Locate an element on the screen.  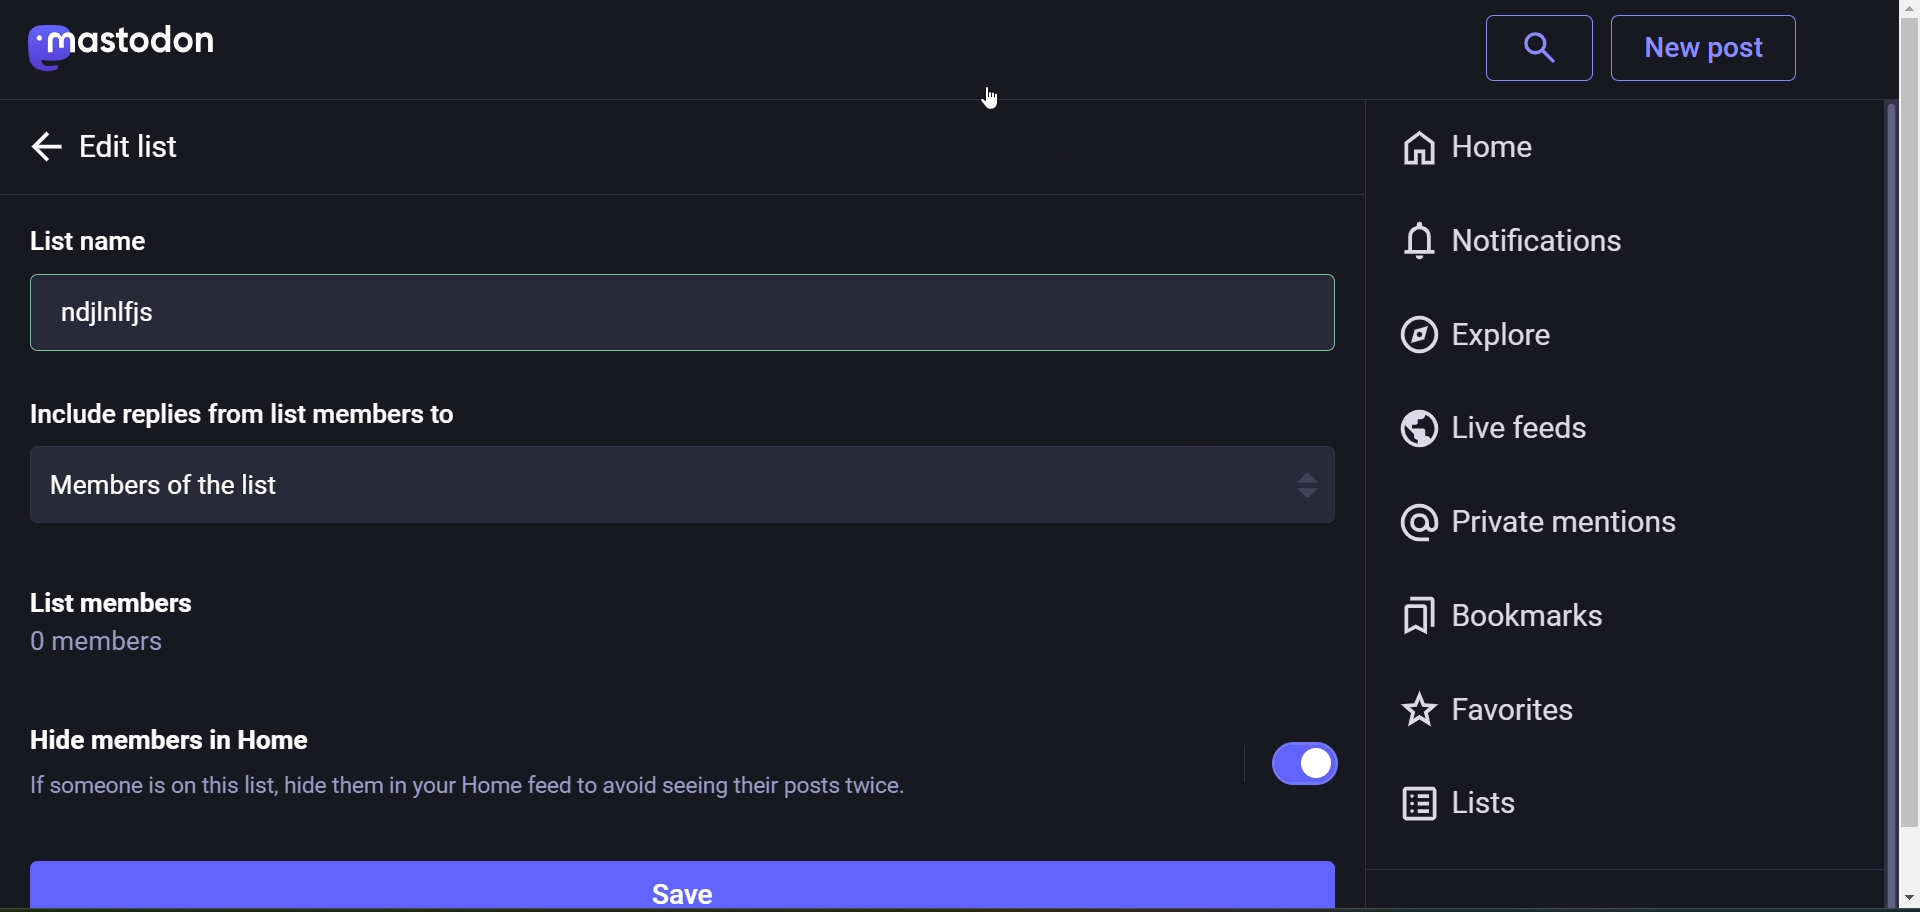
new post is located at coordinates (1720, 50).